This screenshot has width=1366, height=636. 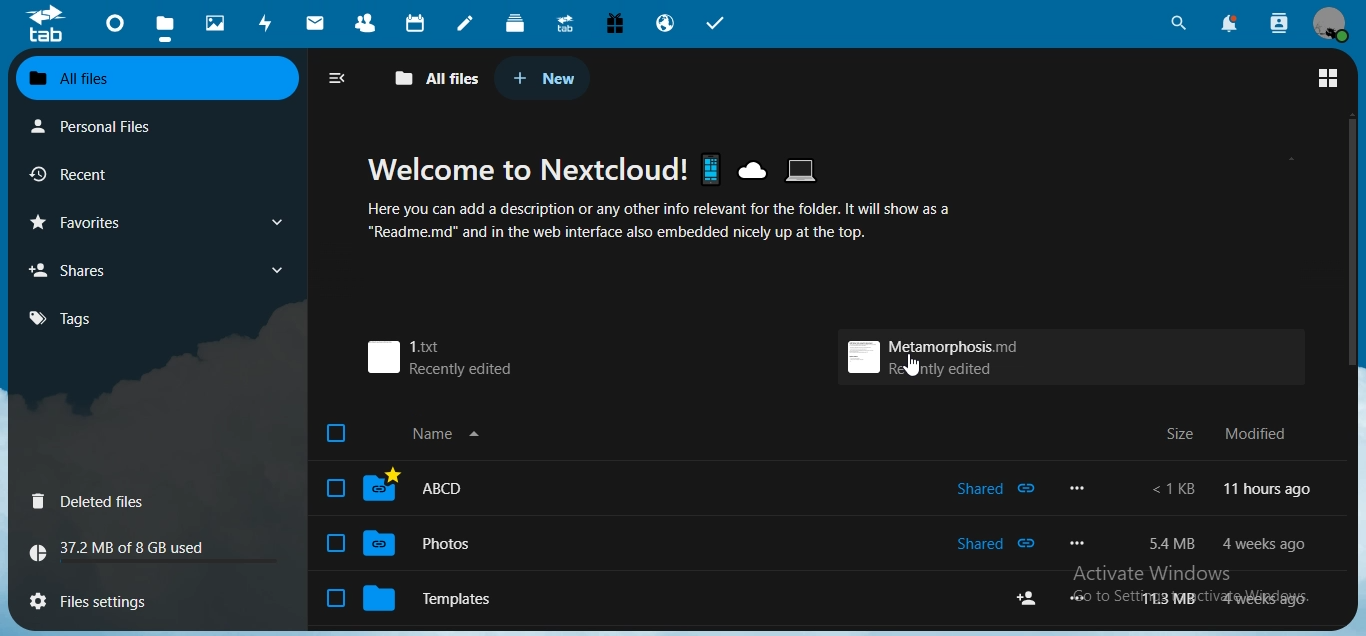 What do you see at coordinates (123, 552) in the screenshot?
I see `text` at bounding box center [123, 552].